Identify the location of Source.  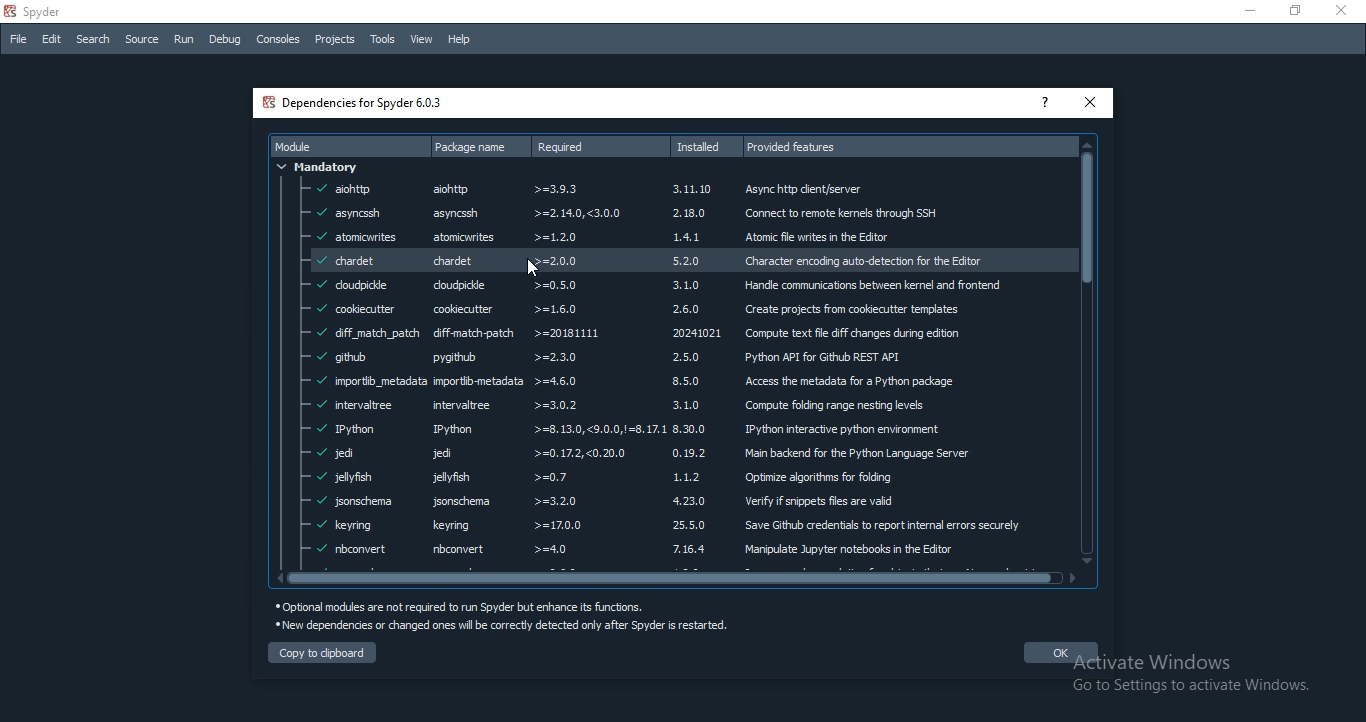
(141, 41).